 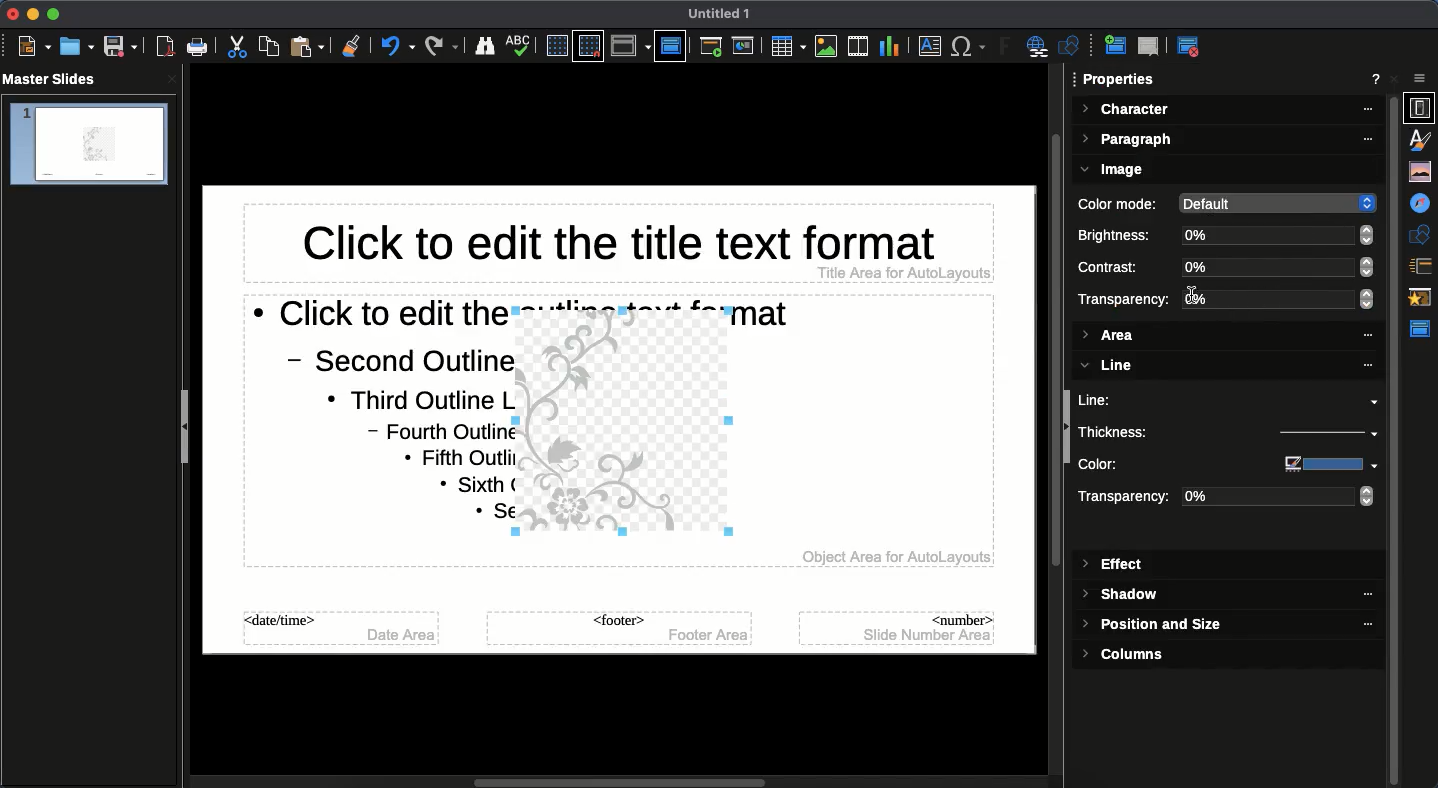 What do you see at coordinates (1124, 299) in the screenshot?
I see `Transparency` at bounding box center [1124, 299].